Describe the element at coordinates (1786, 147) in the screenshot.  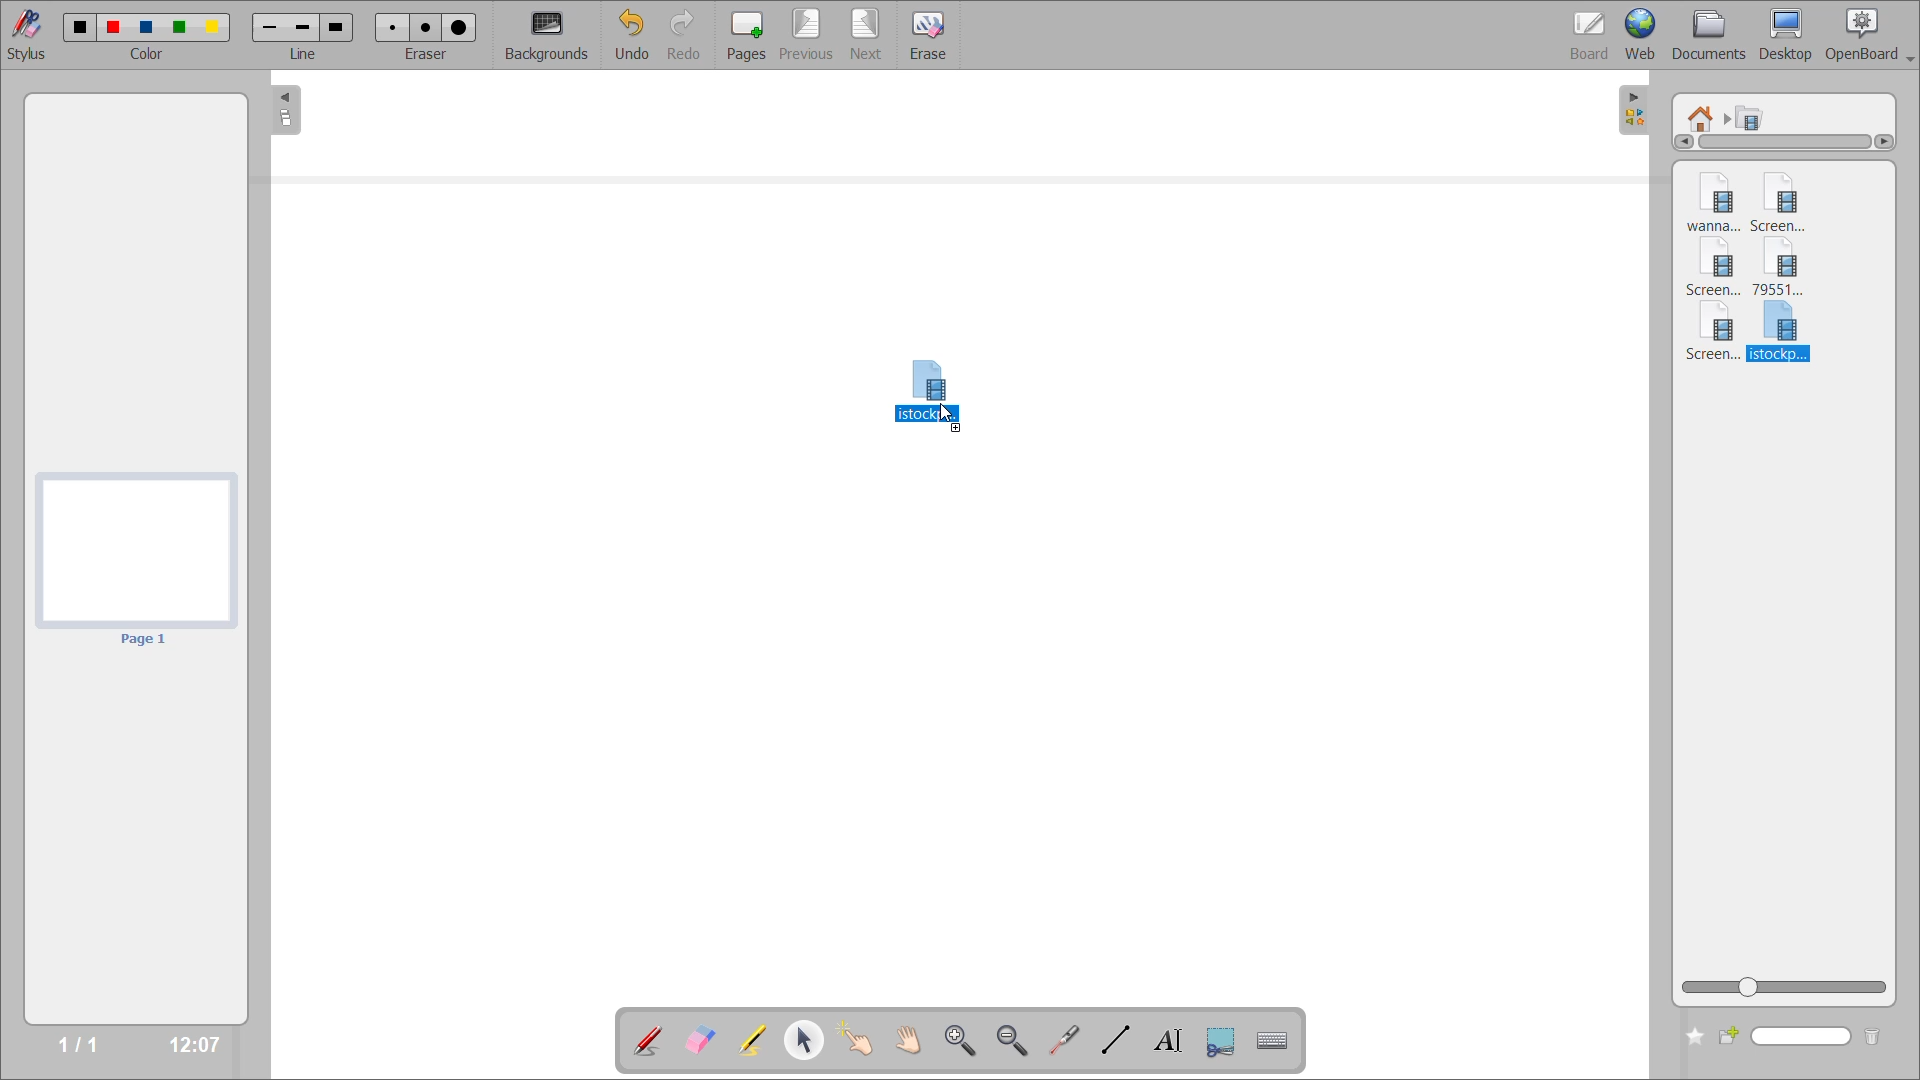
I see `horizontal scroll bar` at that location.